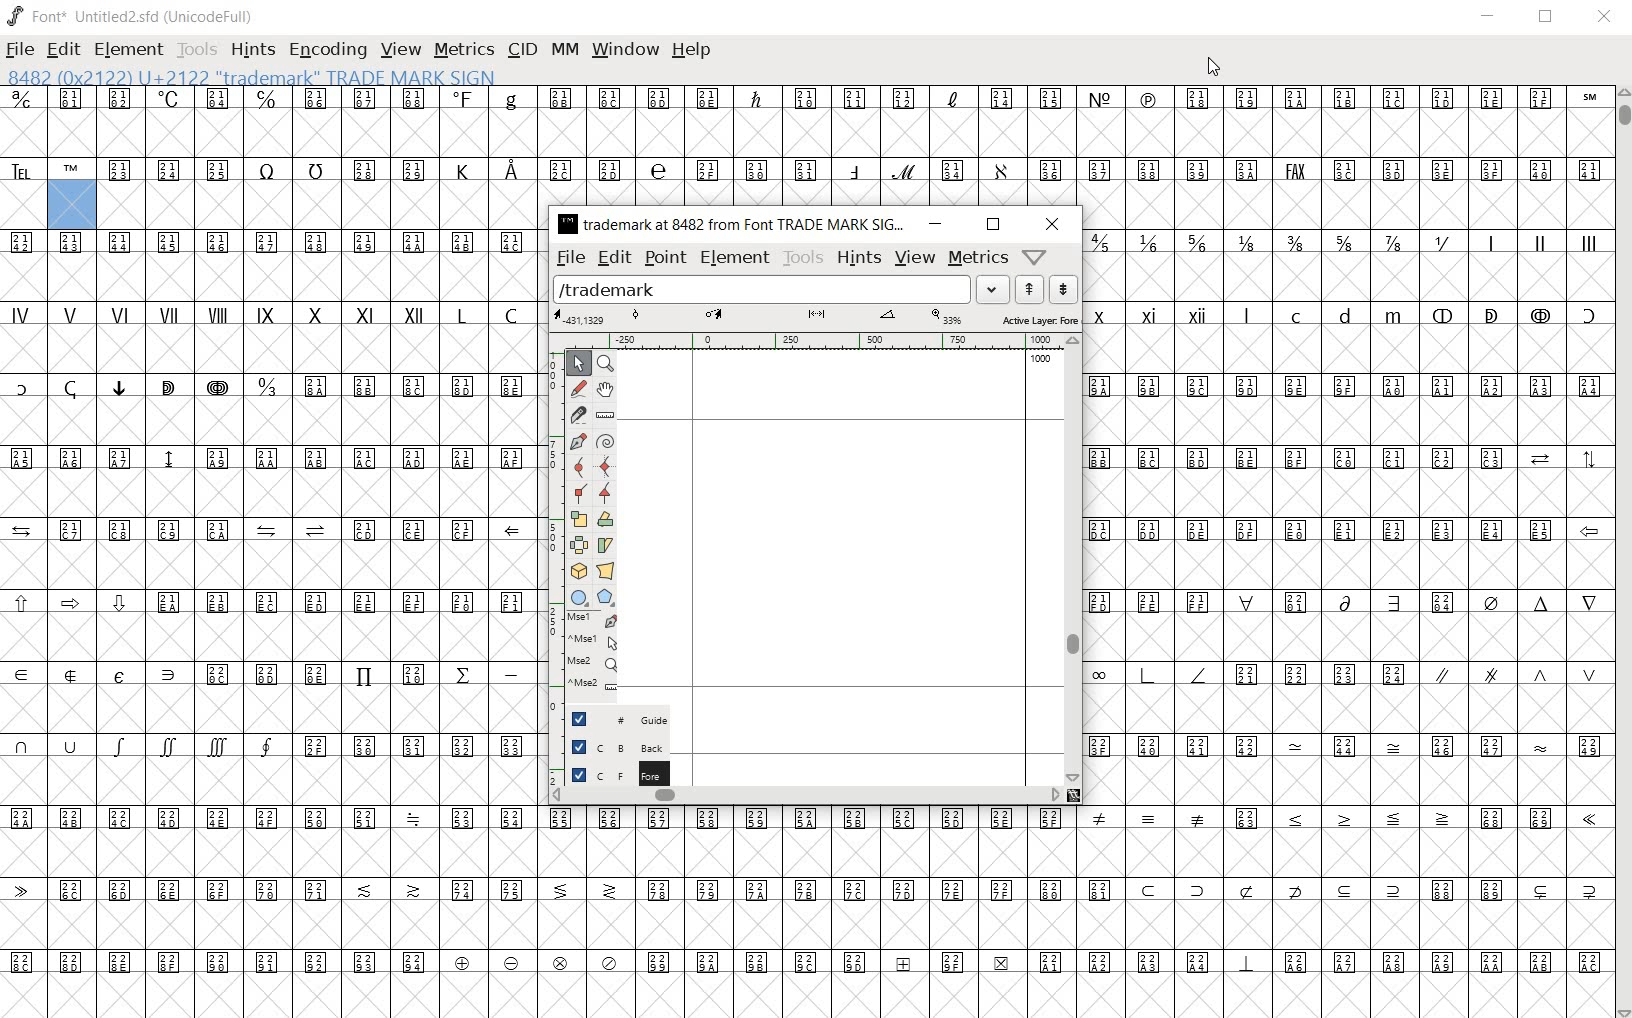  What do you see at coordinates (860, 258) in the screenshot?
I see `hints` at bounding box center [860, 258].